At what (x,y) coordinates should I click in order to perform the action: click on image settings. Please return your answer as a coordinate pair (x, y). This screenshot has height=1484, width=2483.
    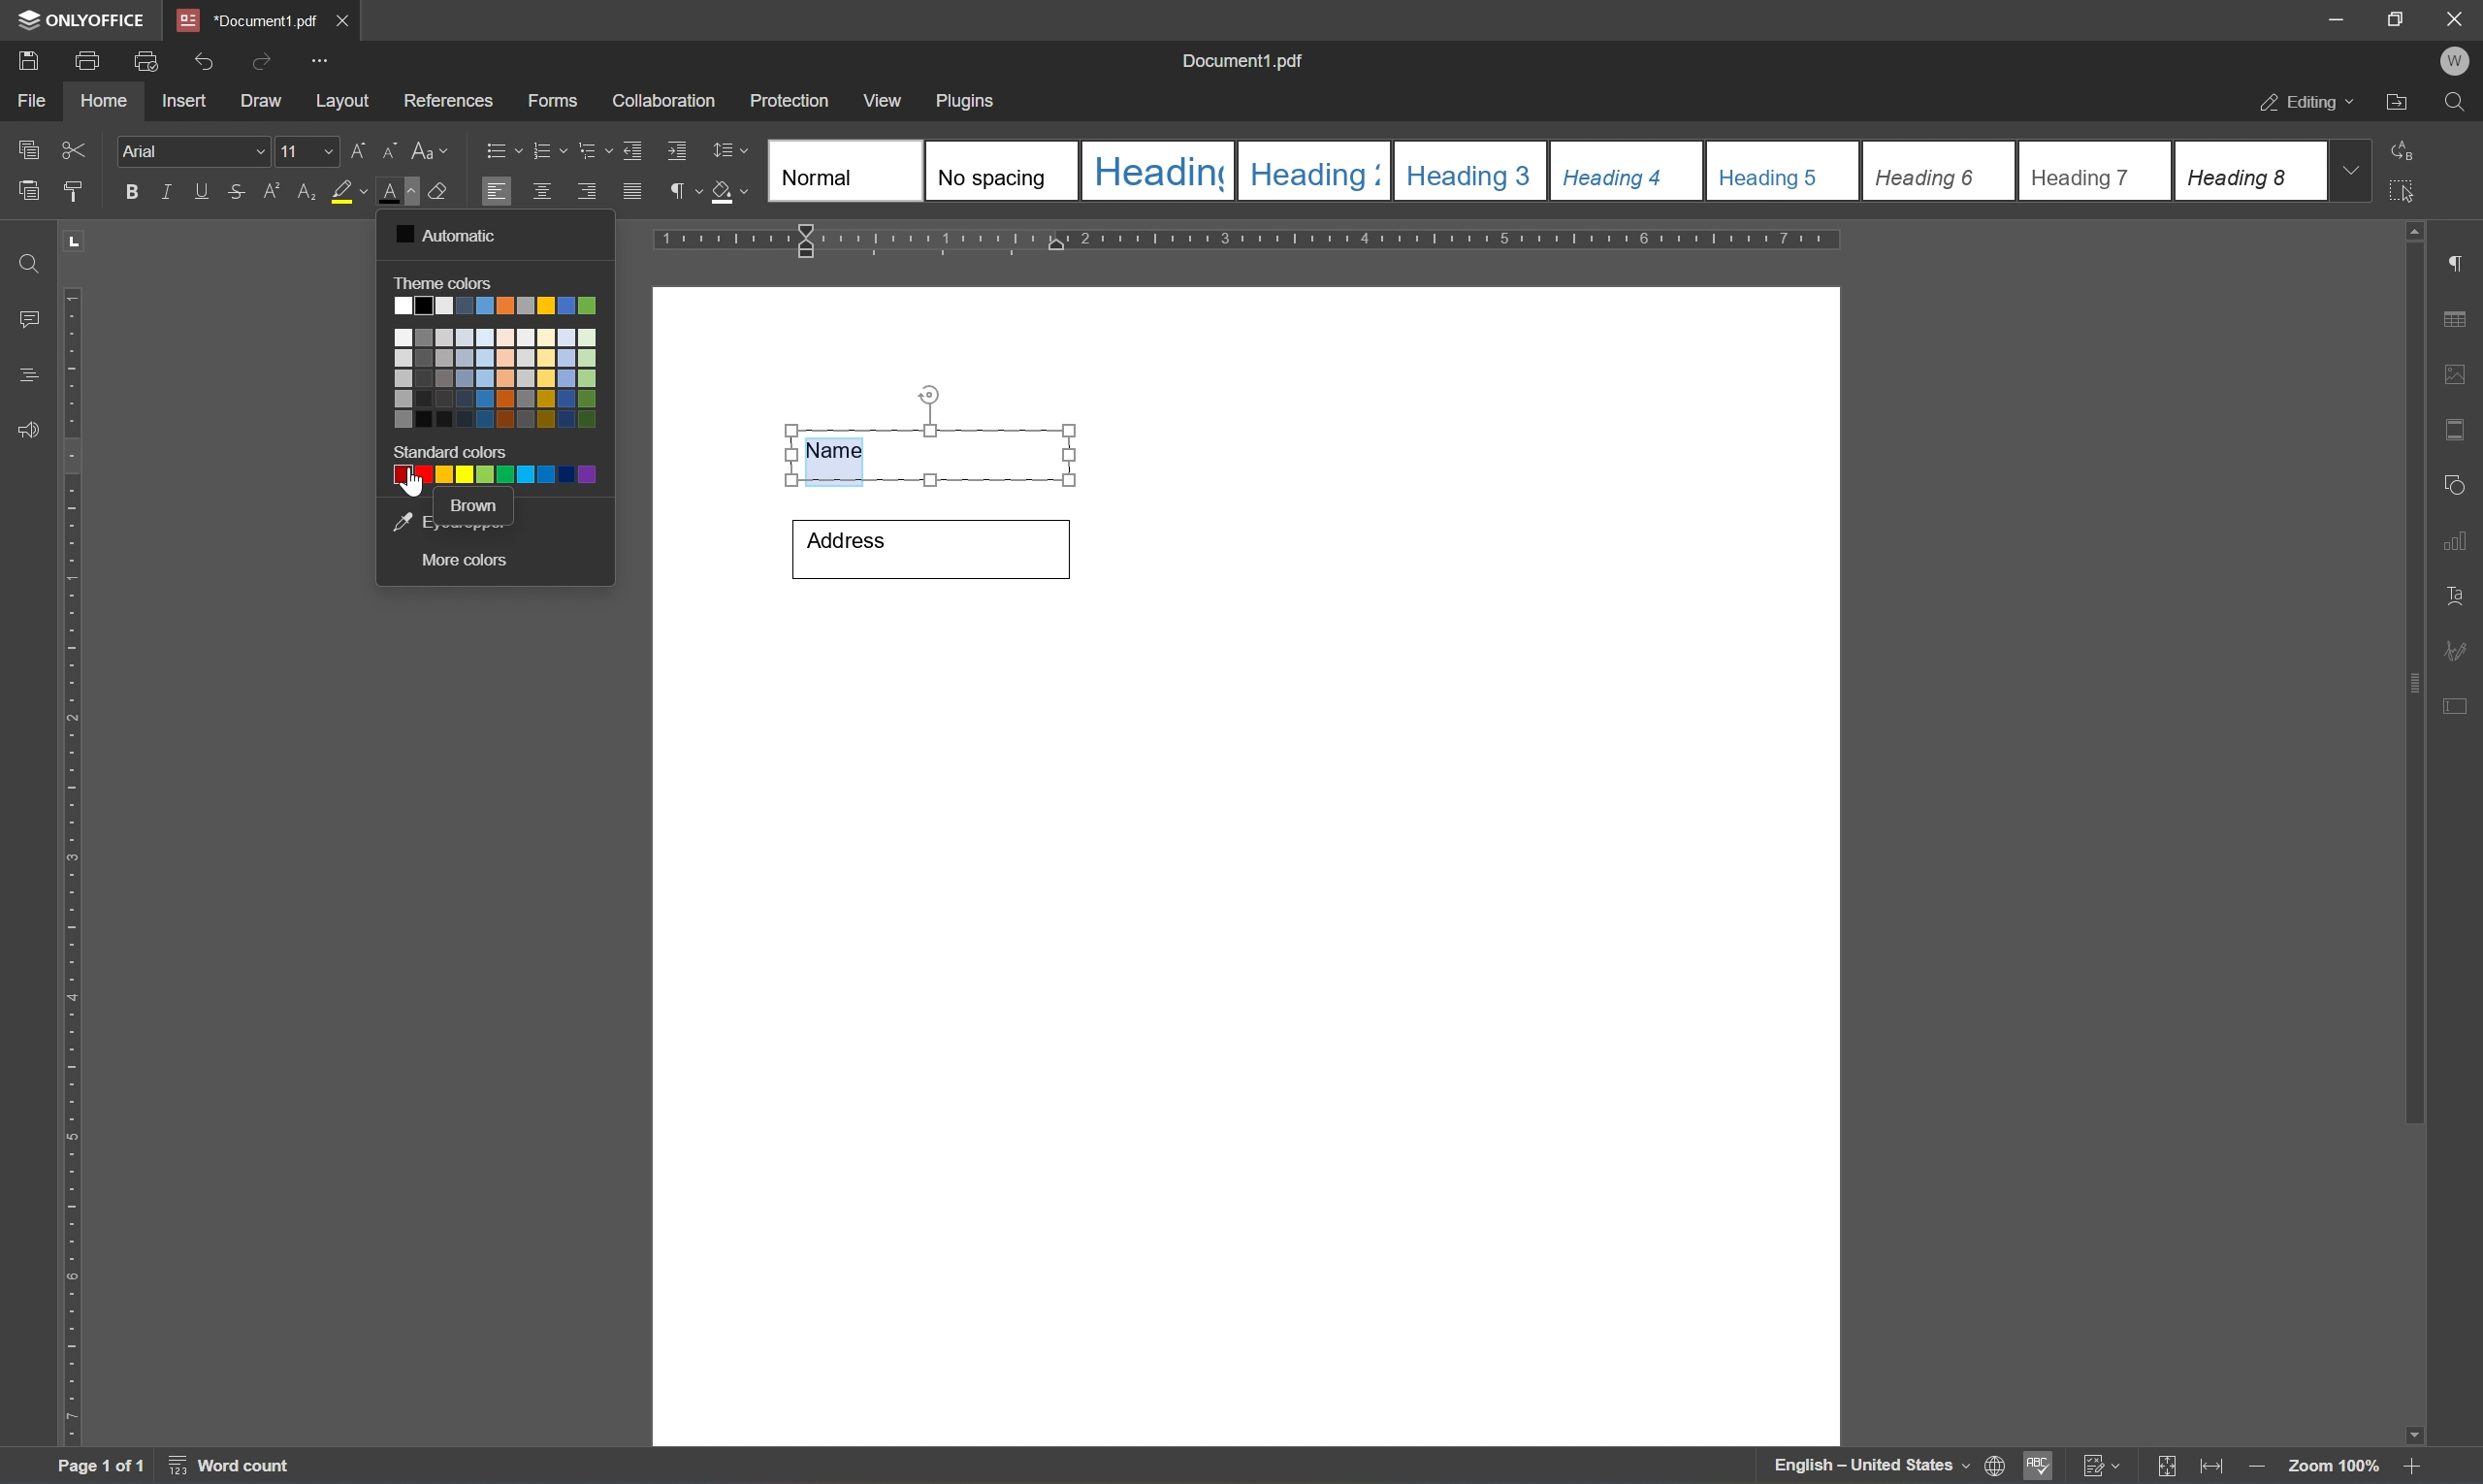
    Looking at the image, I should click on (2456, 372).